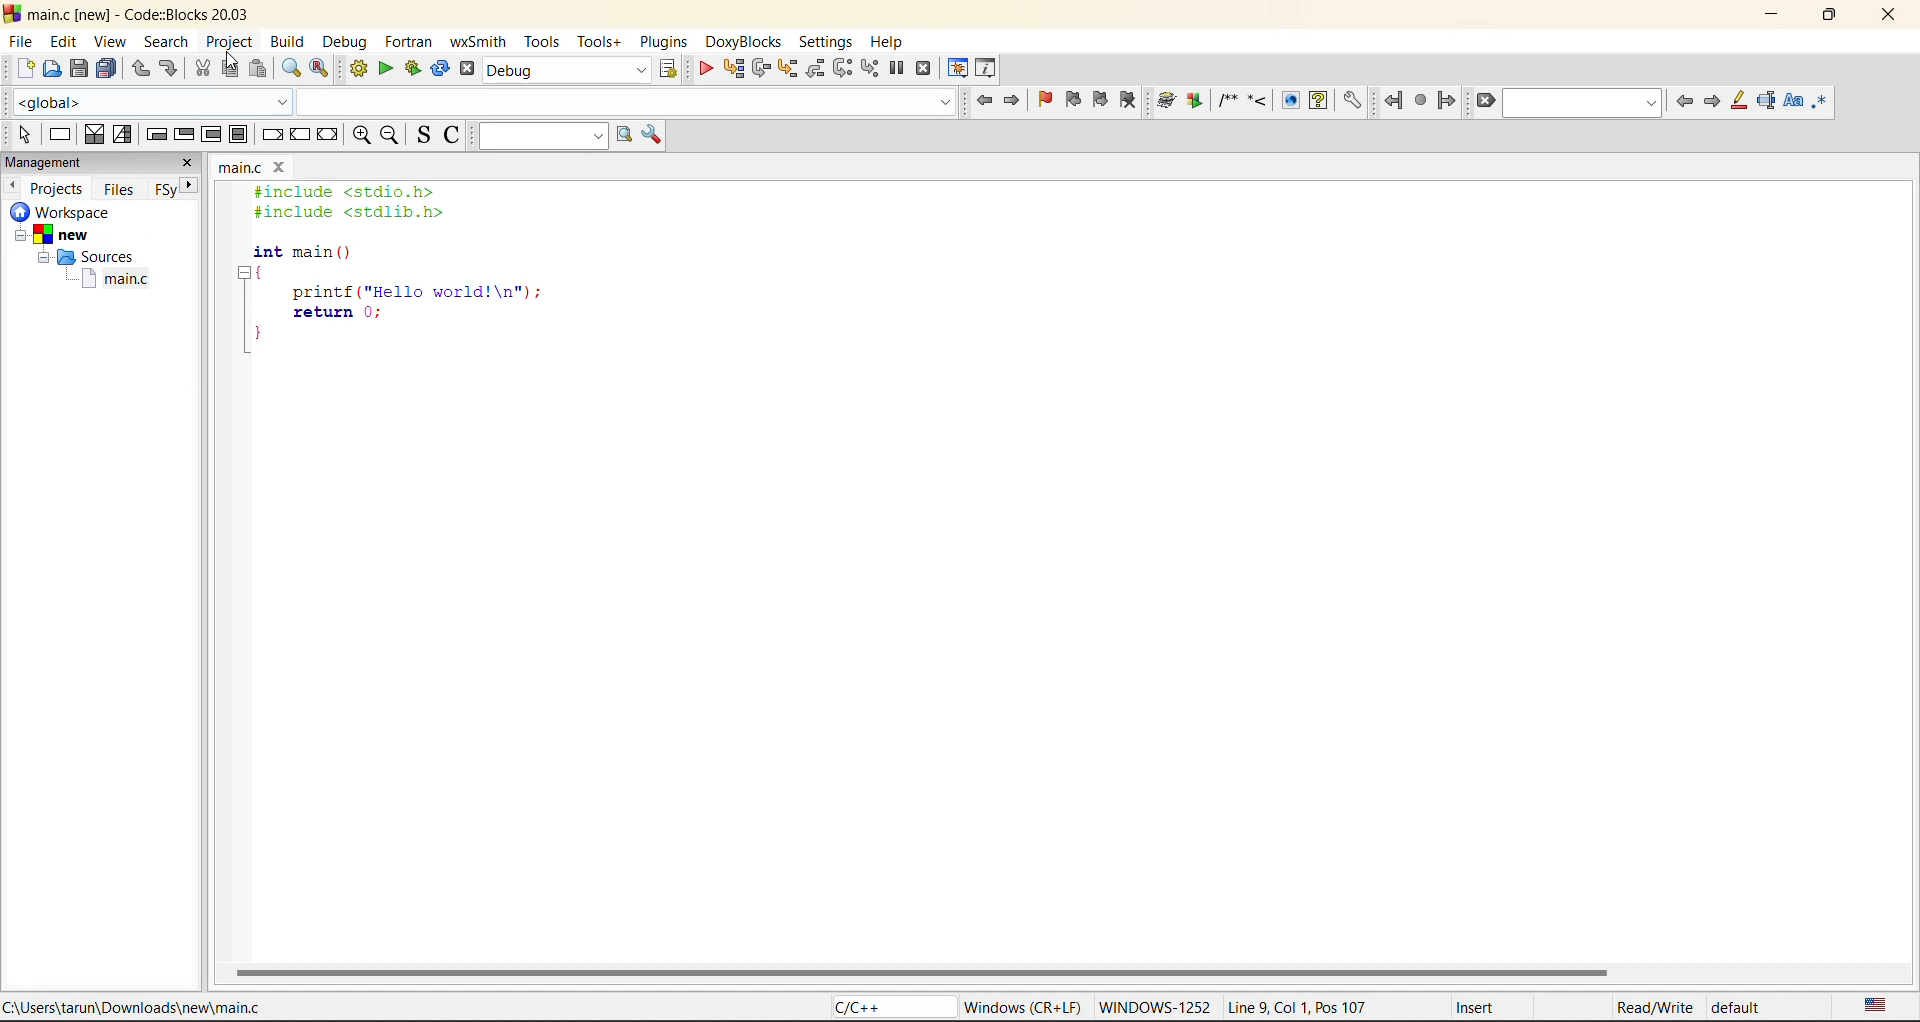 This screenshot has height=1022, width=1920. I want to click on jump back, so click(983, 102).